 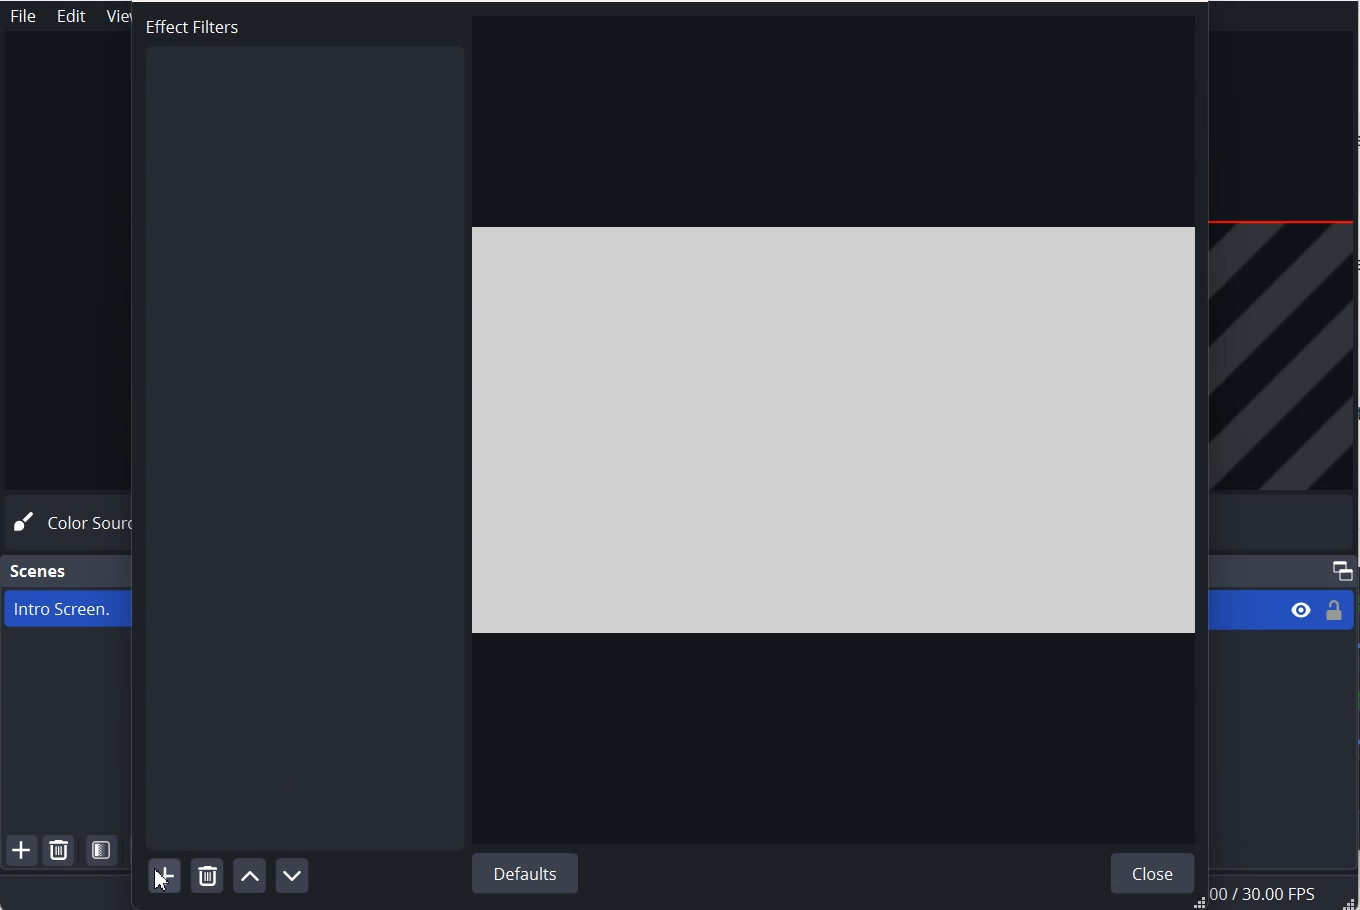 What do you see at coordinates (207, 875) in the screenshot?
I see `Remove selected filter` at bounding box center [207, 875].